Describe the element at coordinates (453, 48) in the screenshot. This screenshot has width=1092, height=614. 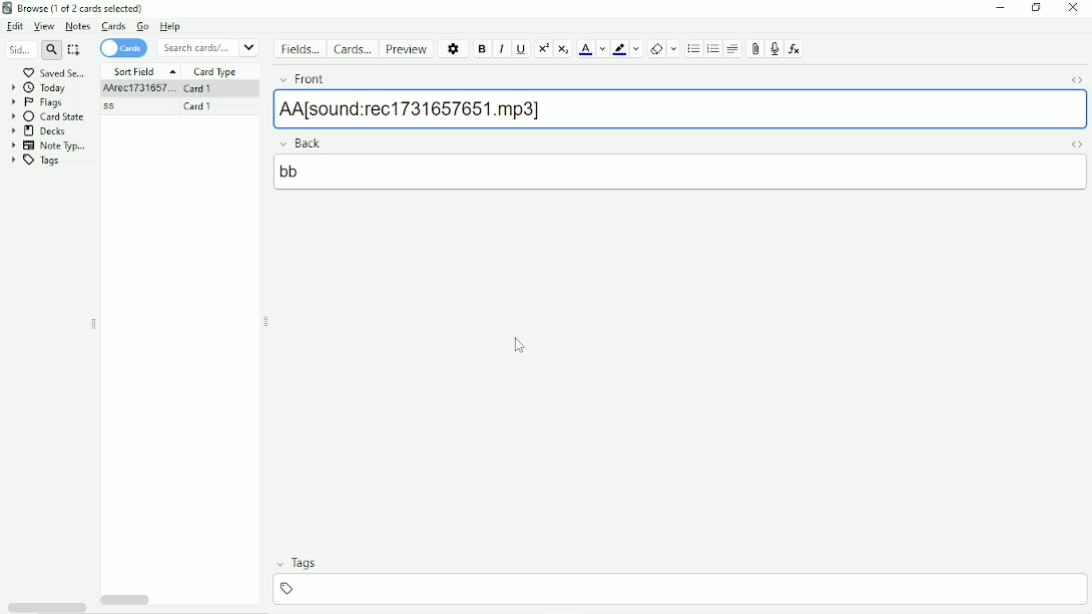
I see `Options` at that location.